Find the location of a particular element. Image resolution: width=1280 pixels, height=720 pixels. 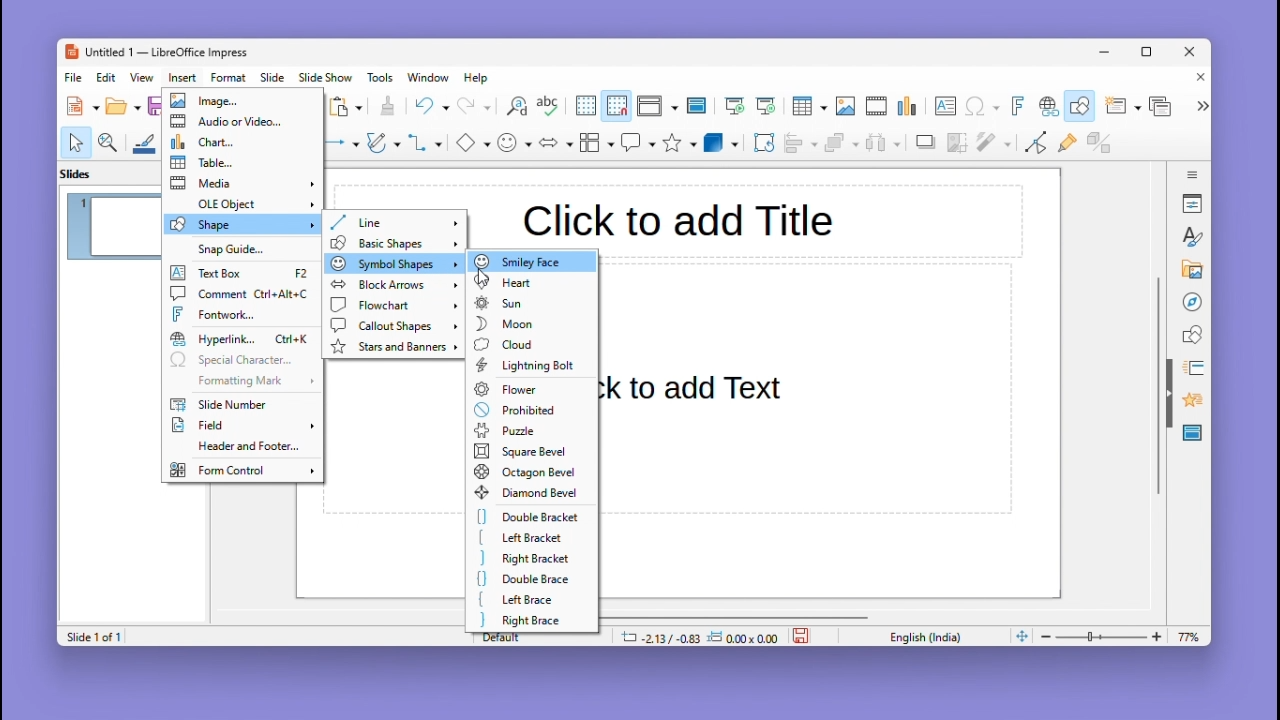

Crop image is located at coordinates (958, 147).